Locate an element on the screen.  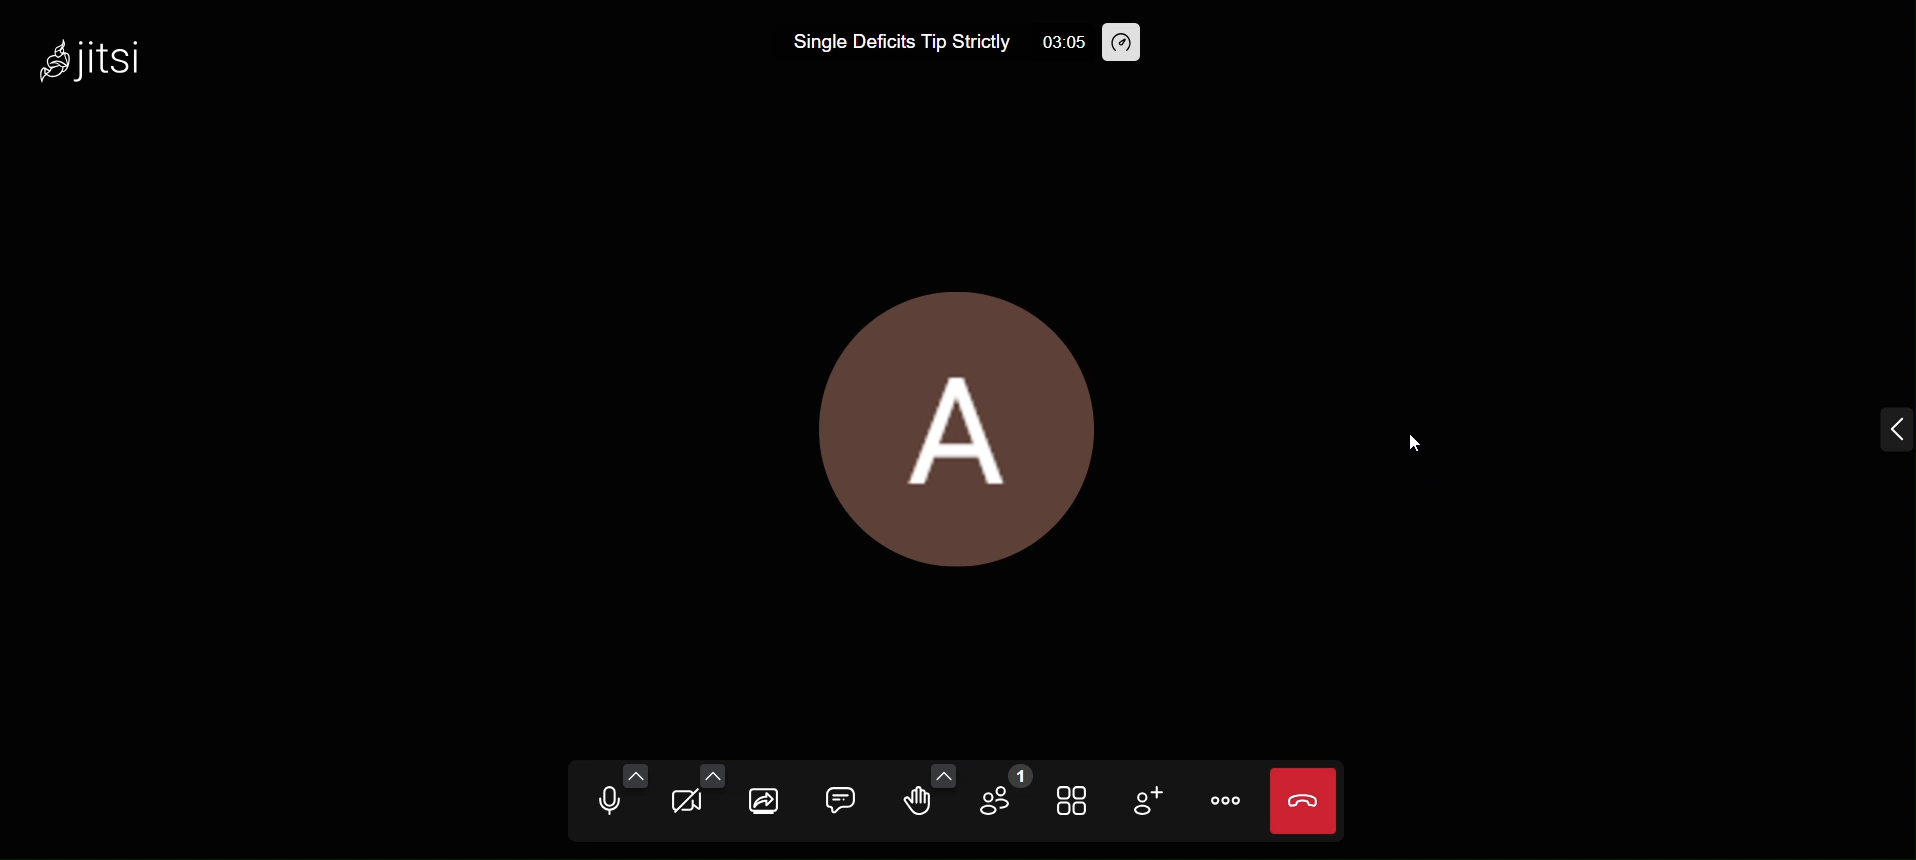
participants is located at coordinates (1006, 797).